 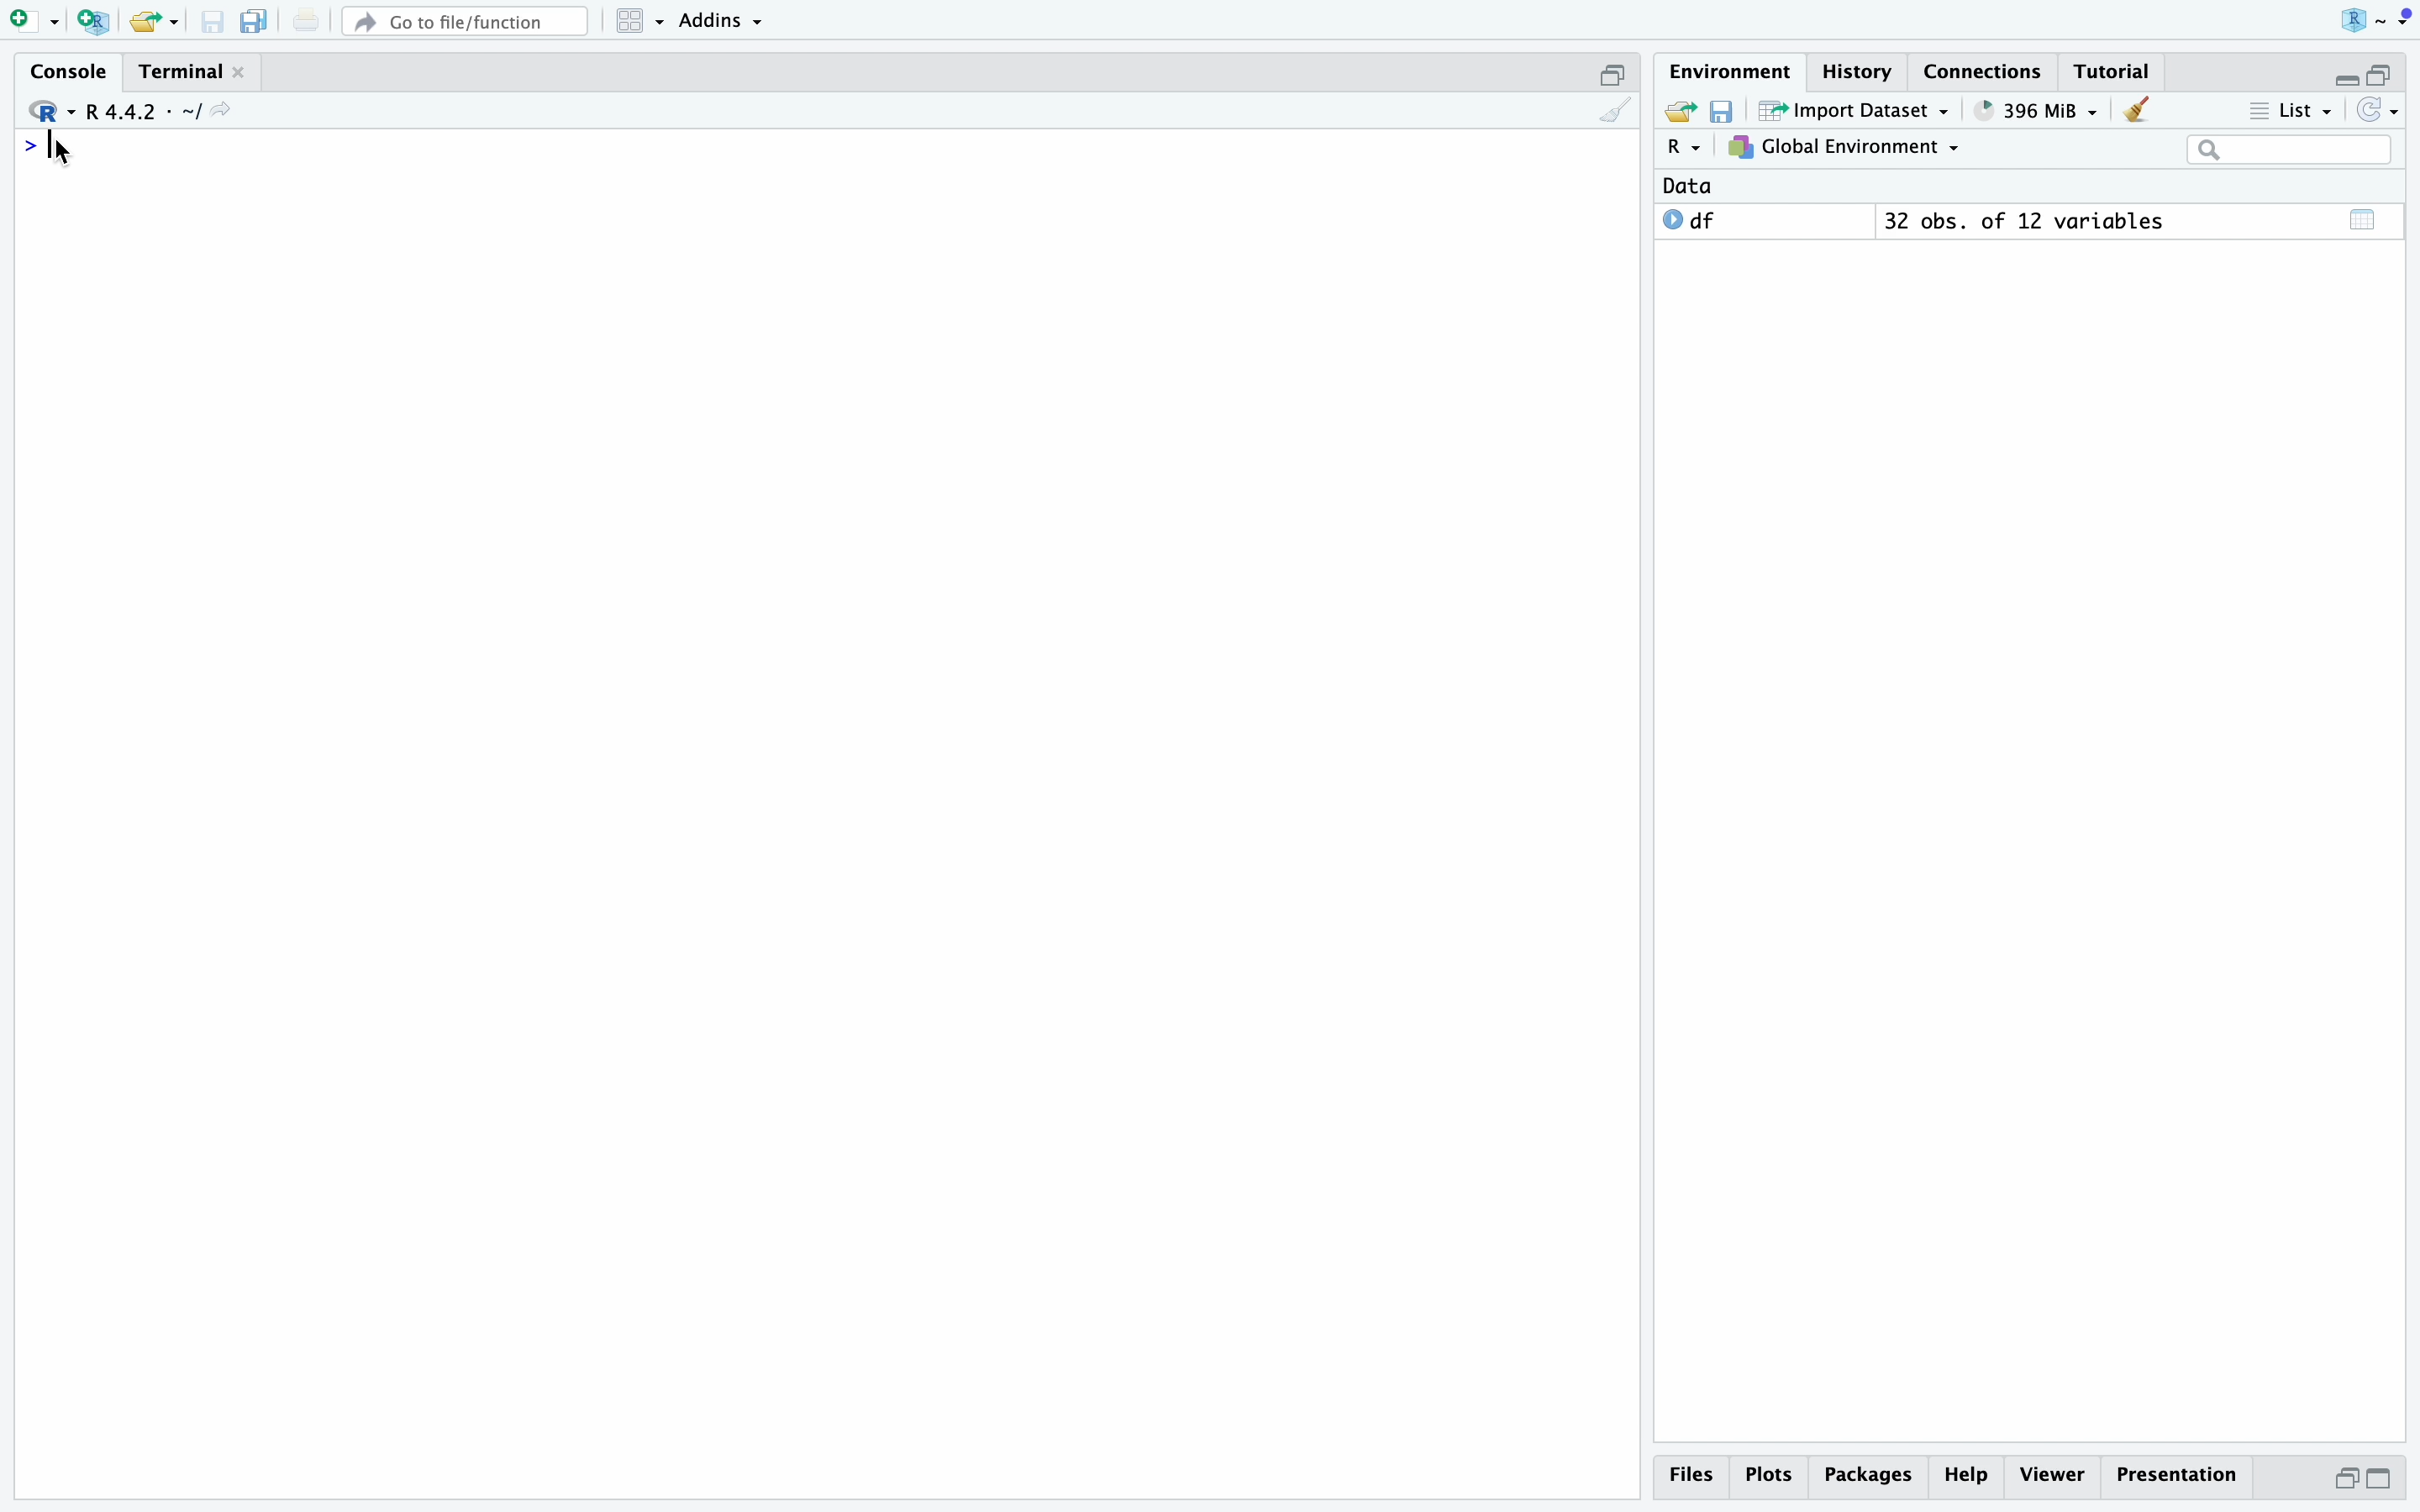 I want to click on switch to full view, so click(x=2380, y=1481).